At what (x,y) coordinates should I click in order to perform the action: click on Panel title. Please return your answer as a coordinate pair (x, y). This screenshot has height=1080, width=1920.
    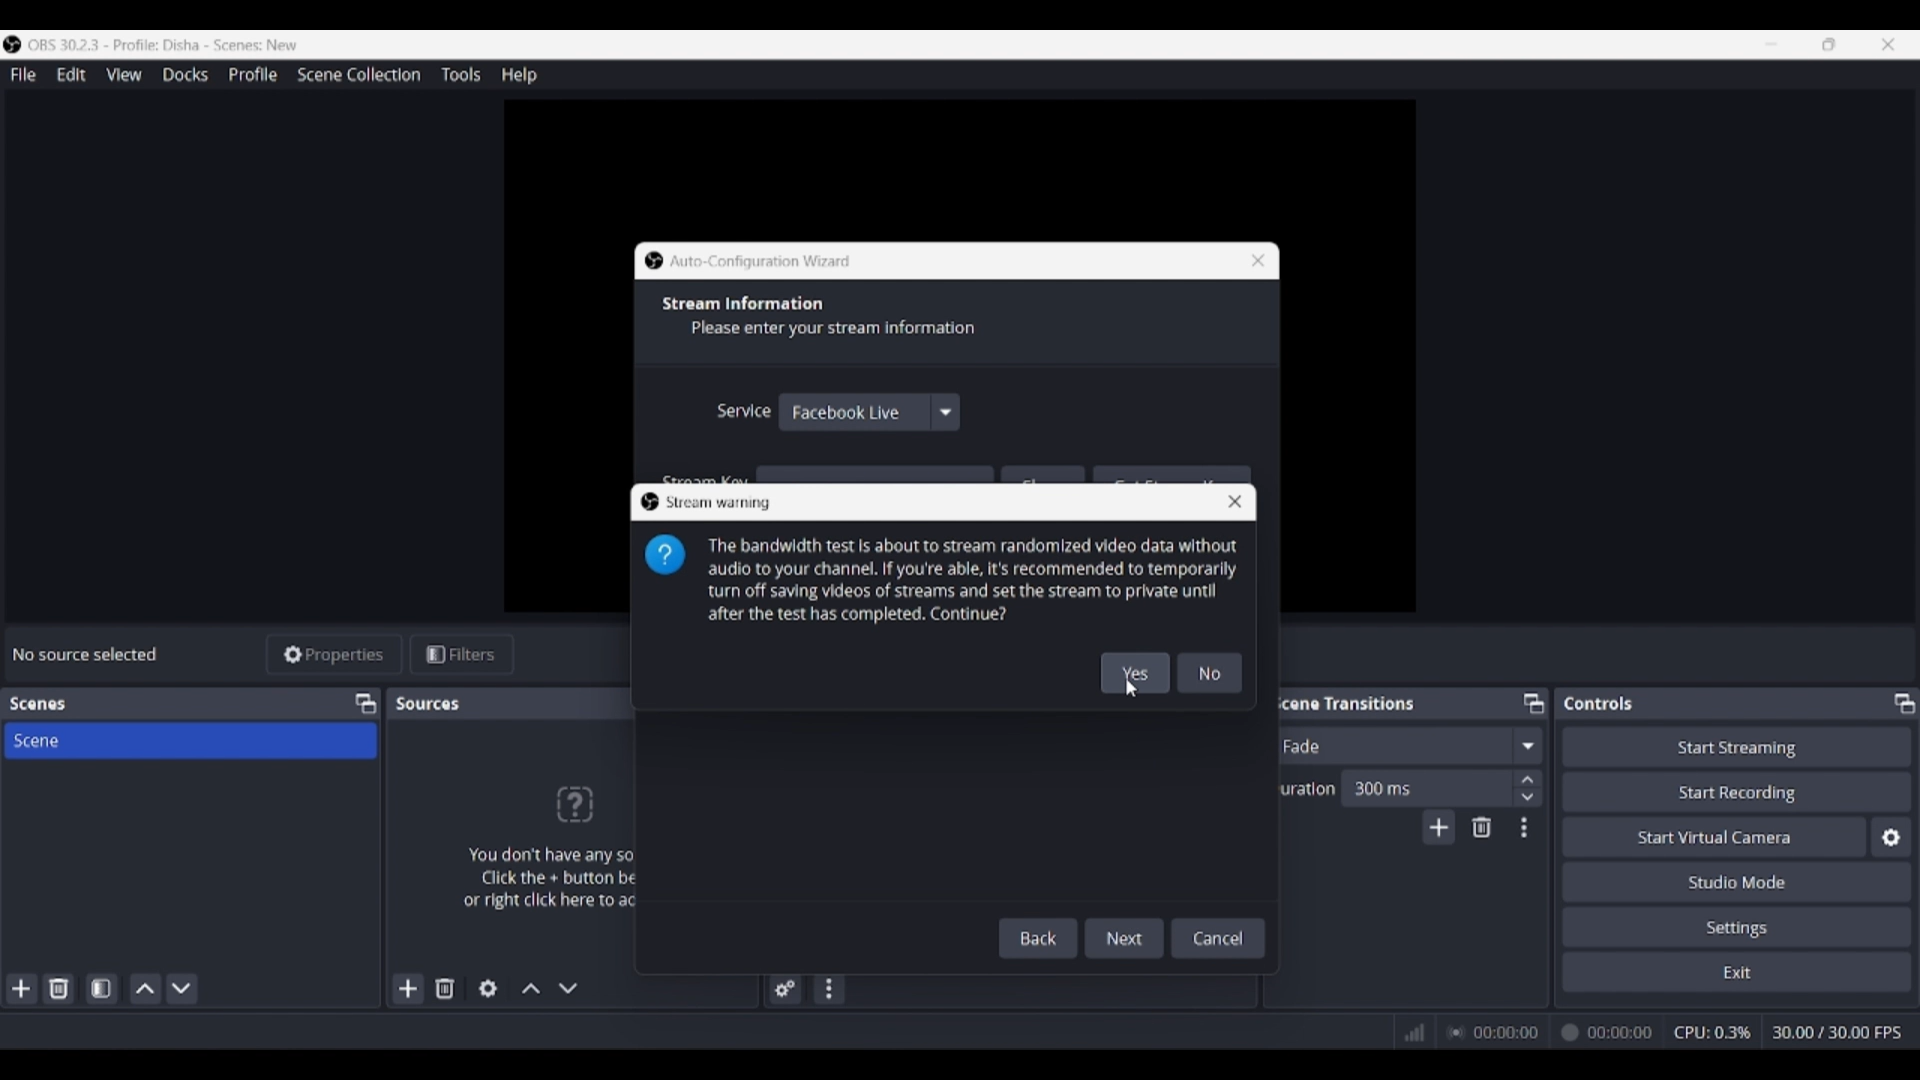
    Looking at the image, I should click on (1599, 703).